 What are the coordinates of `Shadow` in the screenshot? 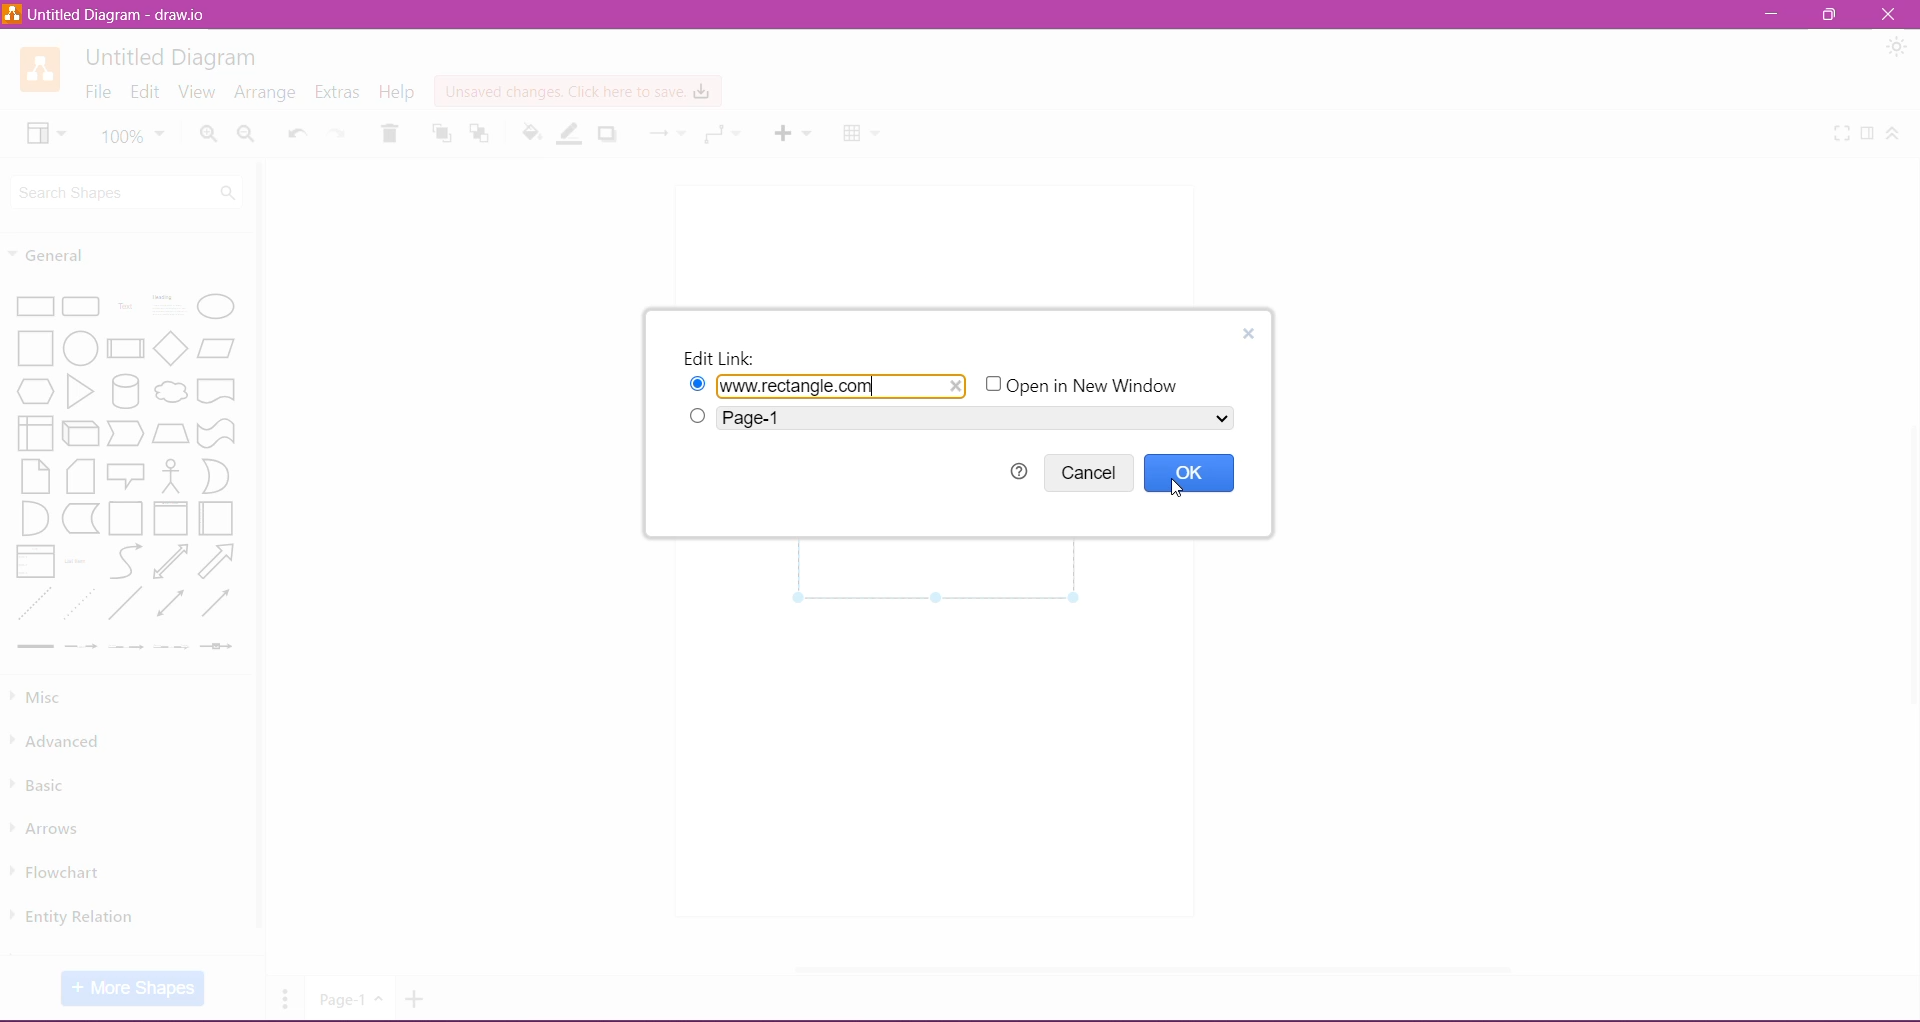 It's located at (608, 135).